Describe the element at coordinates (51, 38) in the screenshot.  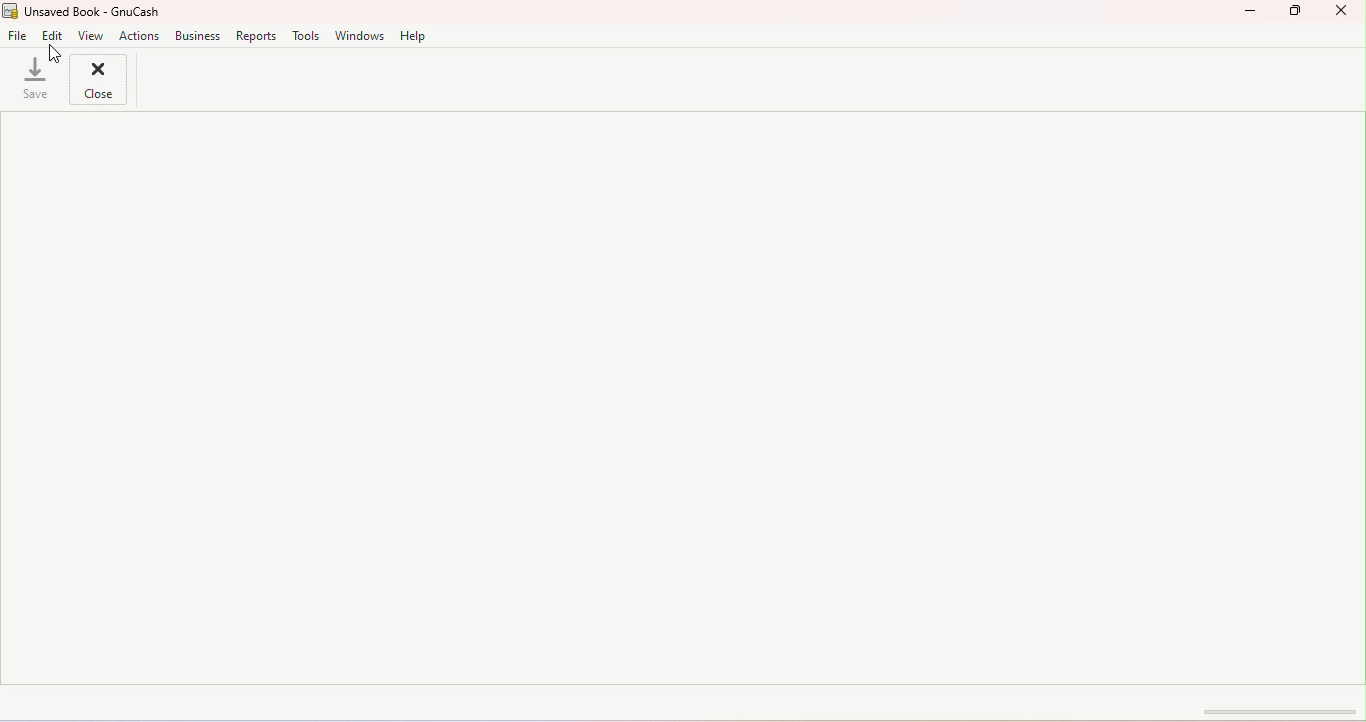
I see `Edit` at that location.